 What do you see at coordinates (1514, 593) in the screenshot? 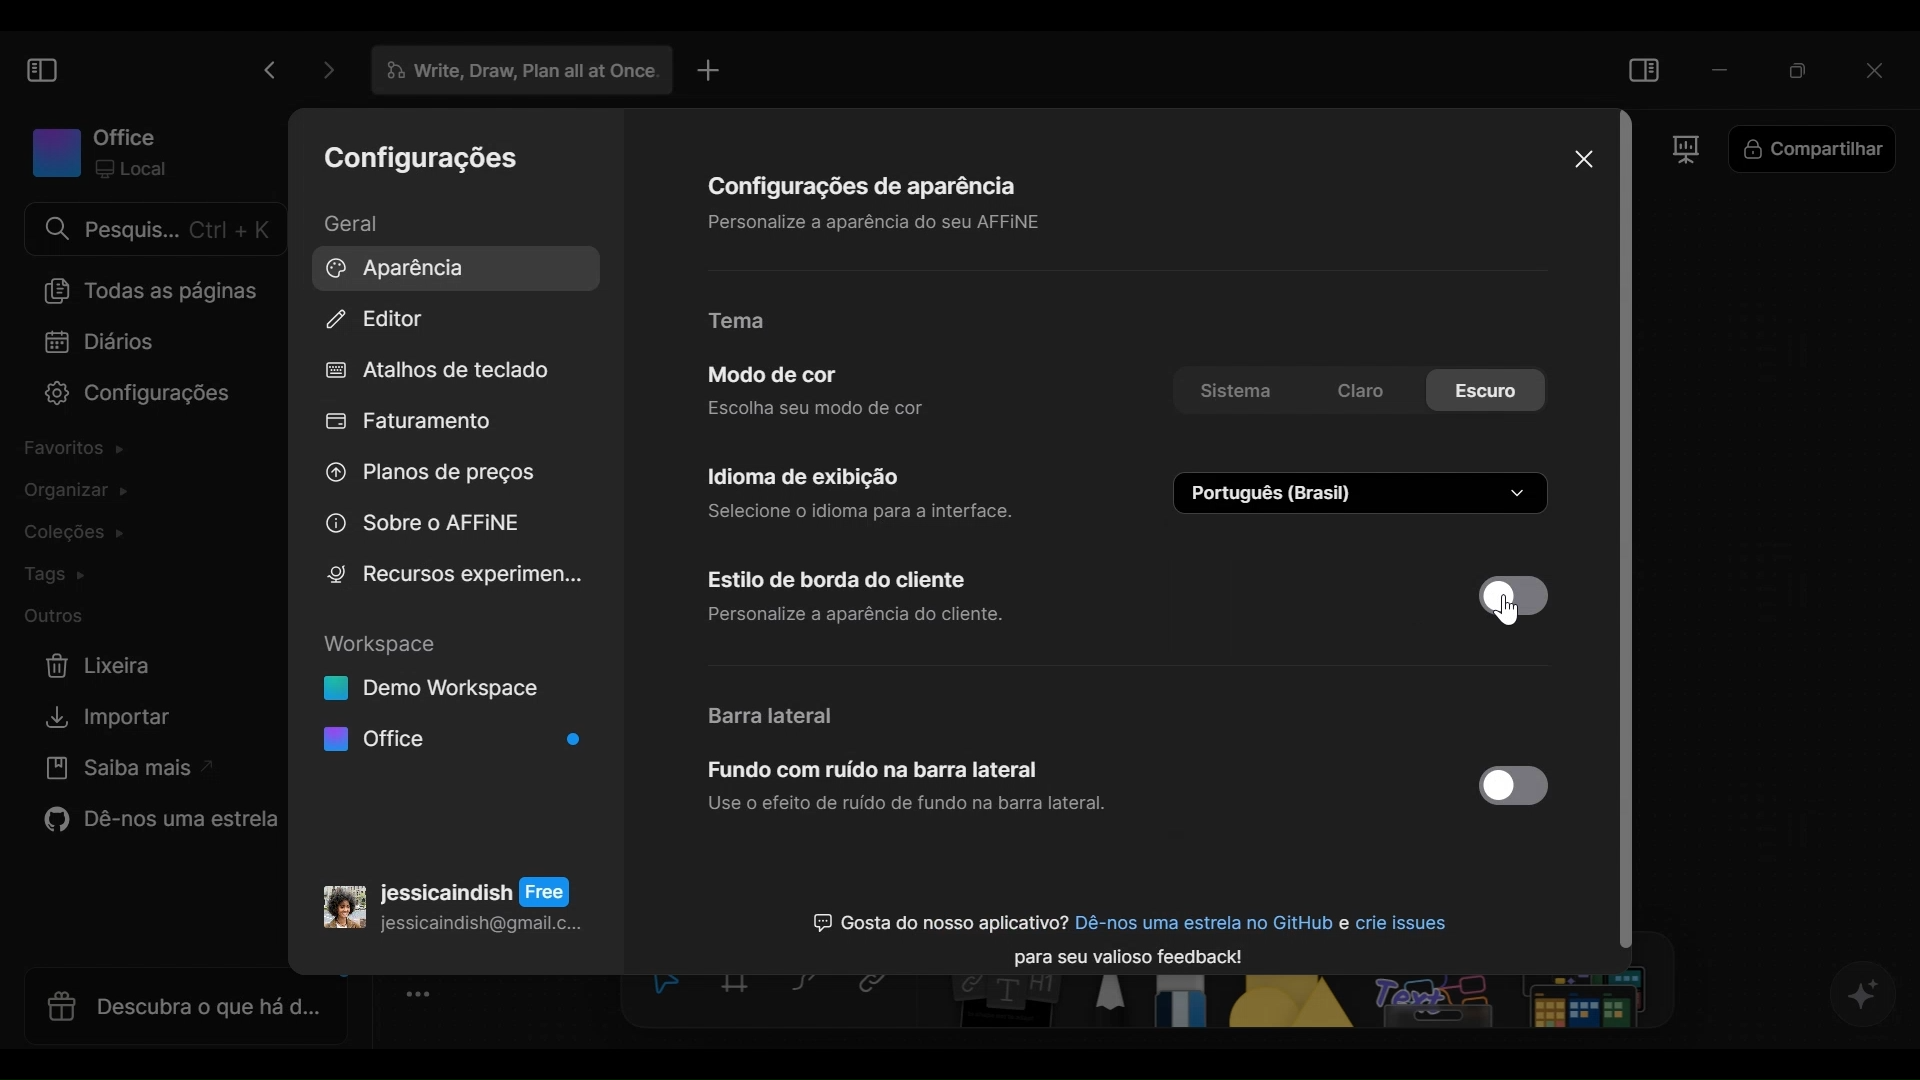
I see `toggle` at bounding box center [1514, 593].